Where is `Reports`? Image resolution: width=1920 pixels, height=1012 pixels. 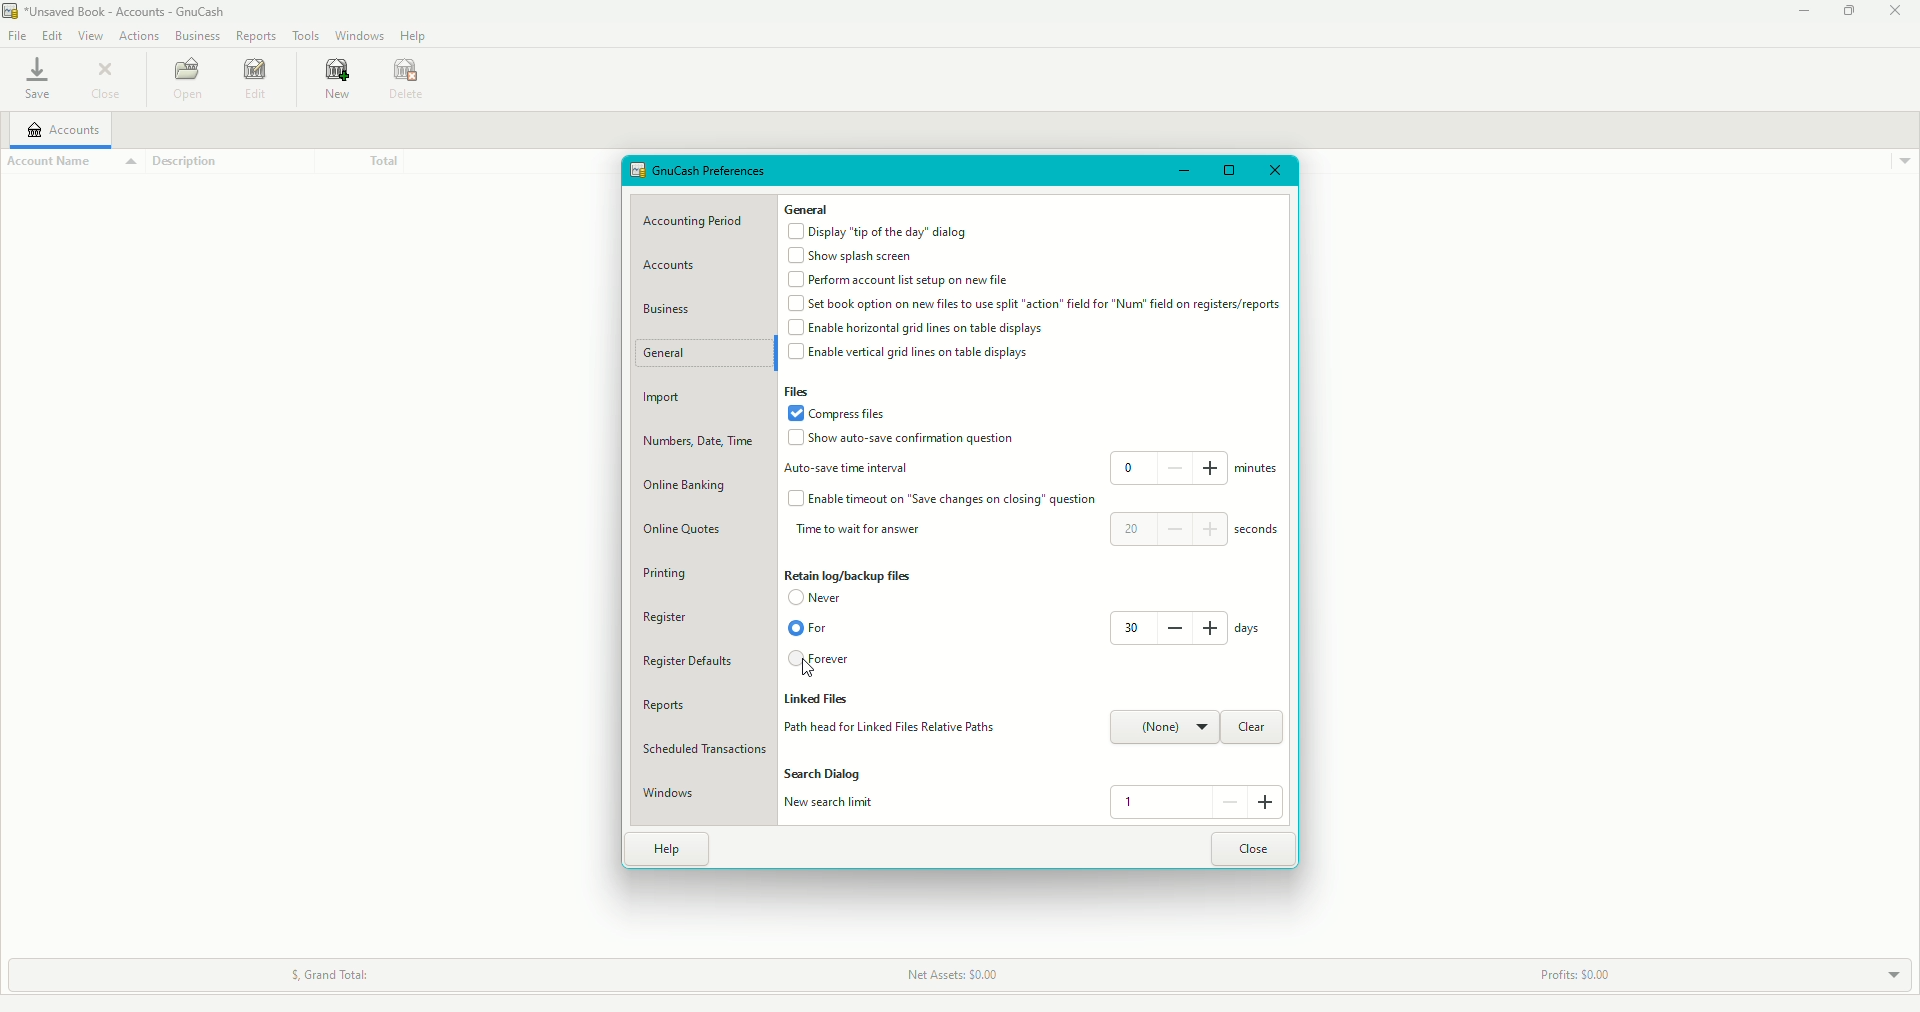 Reports is located at coordinates (660, 706).